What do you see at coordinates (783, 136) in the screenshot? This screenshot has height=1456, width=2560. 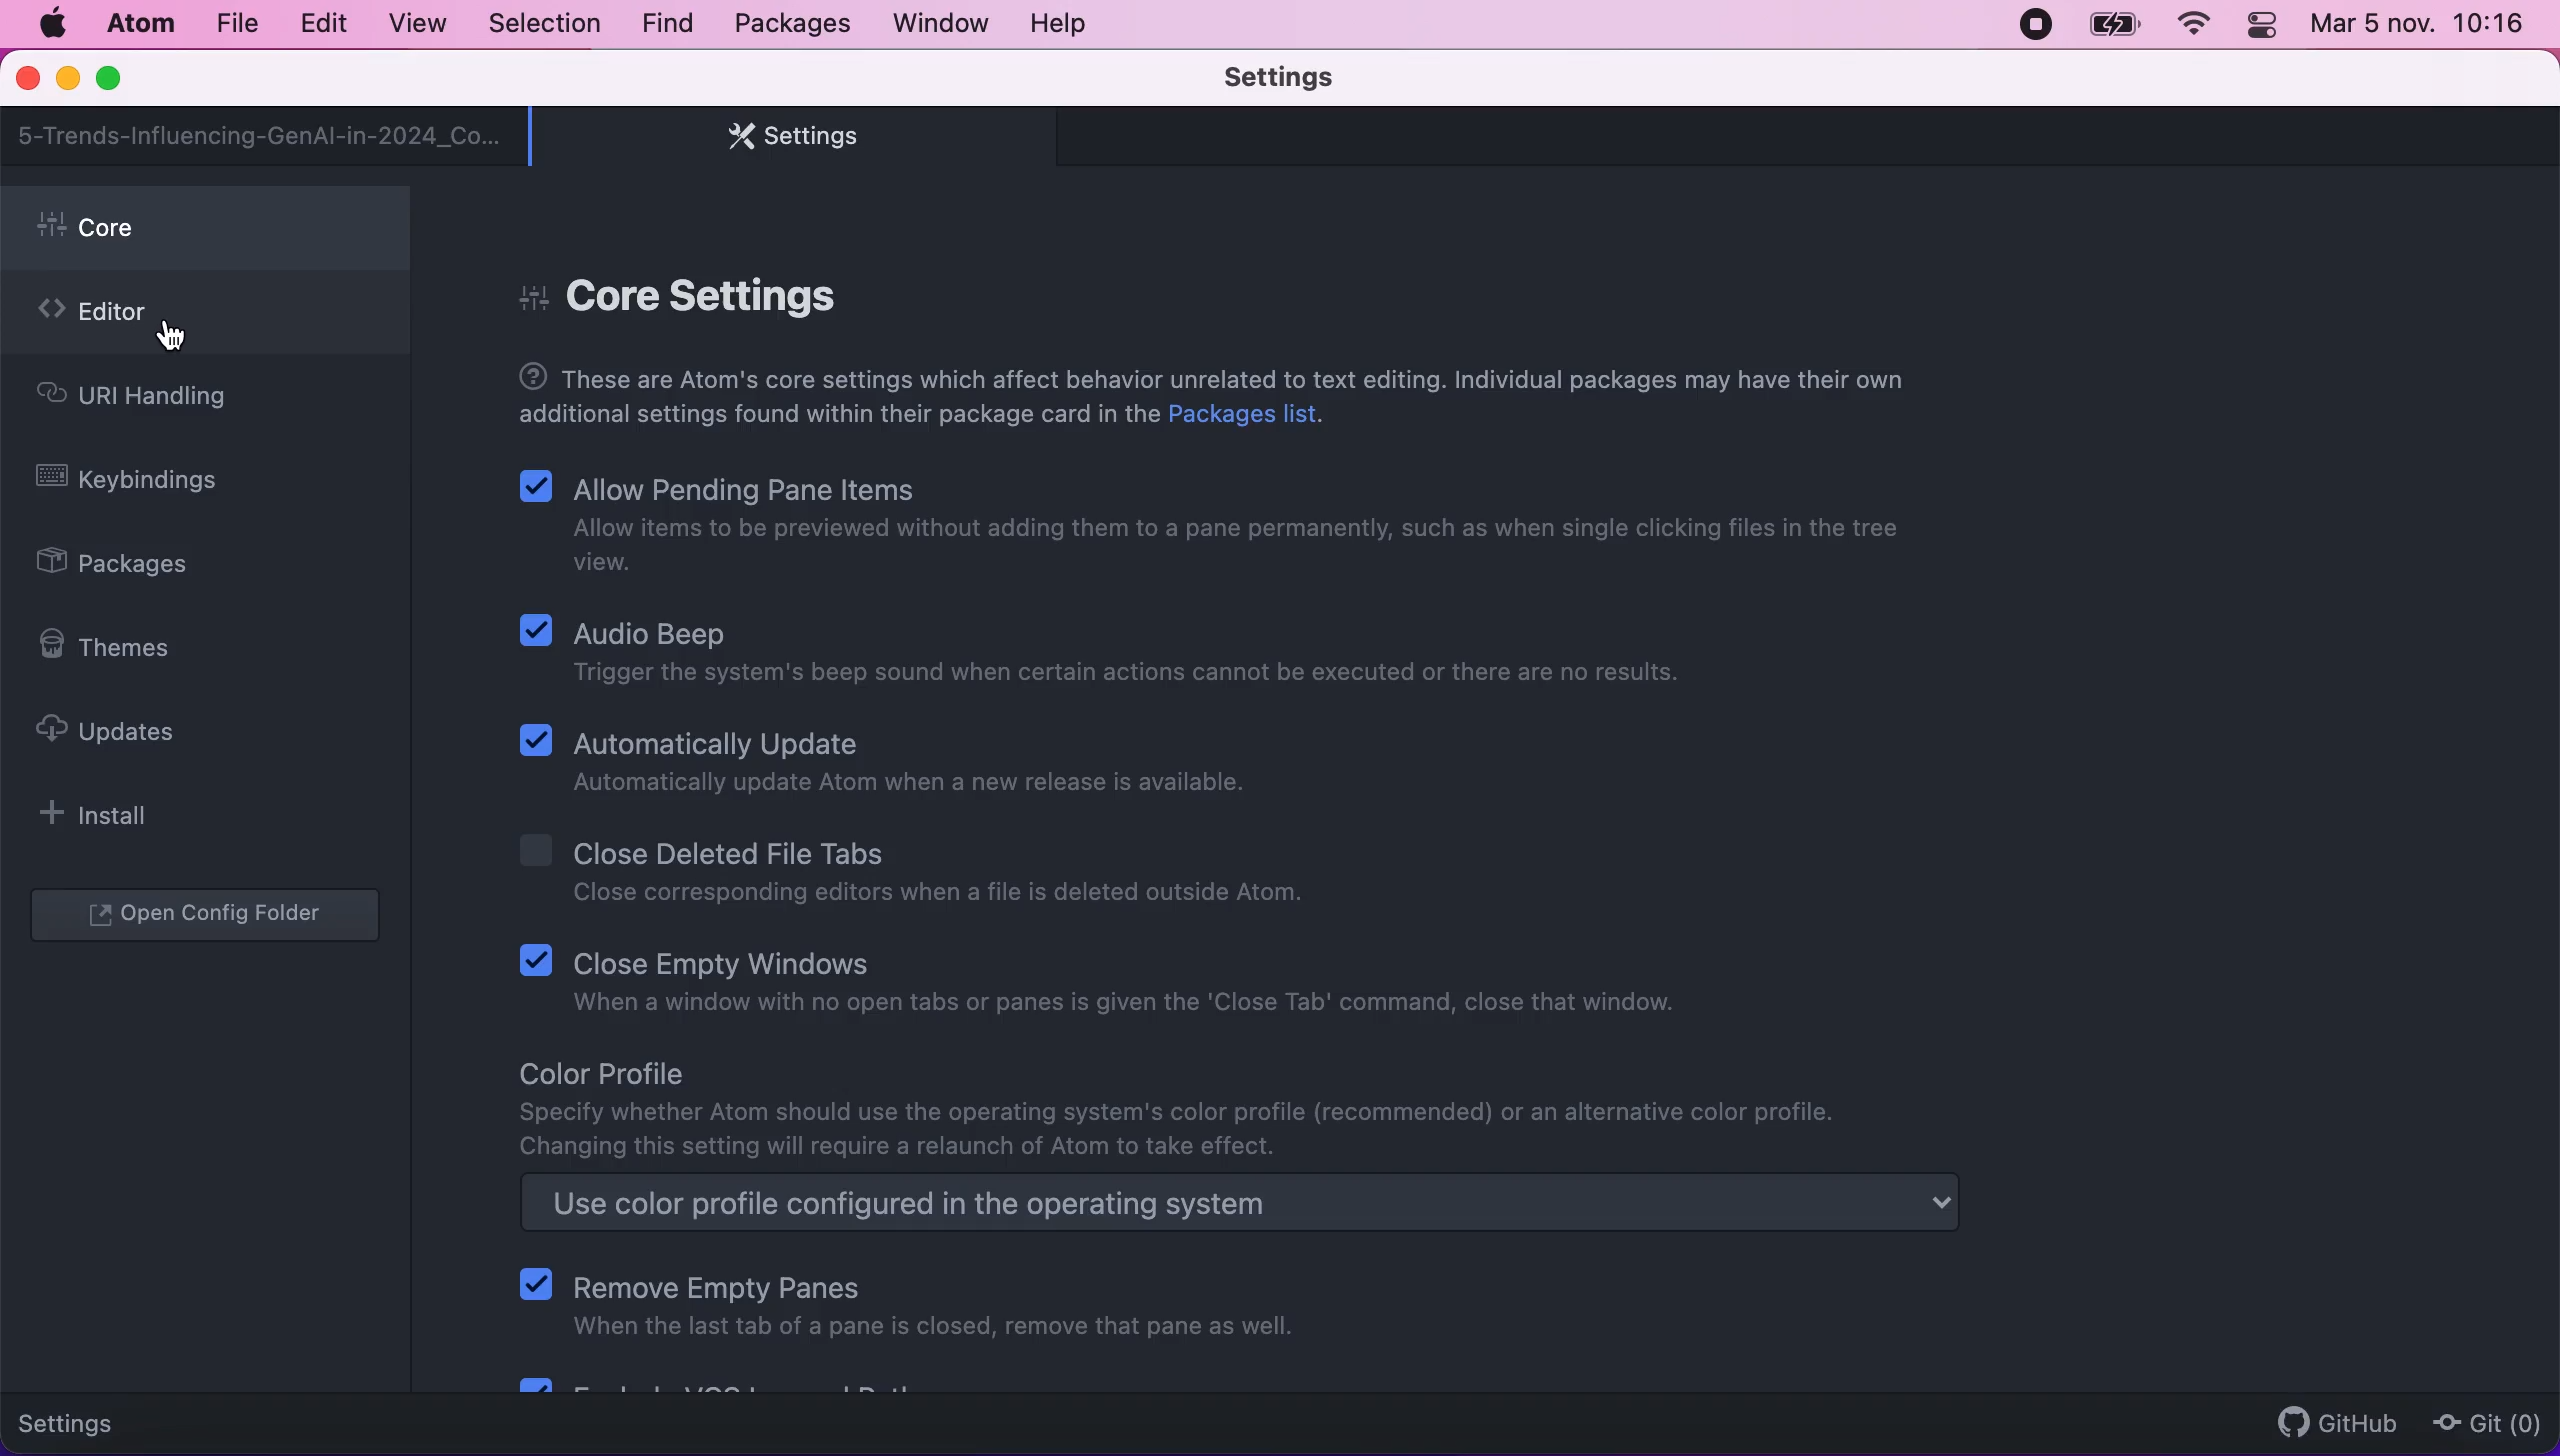 I see `settings tab` at bounding box center [783, 136].